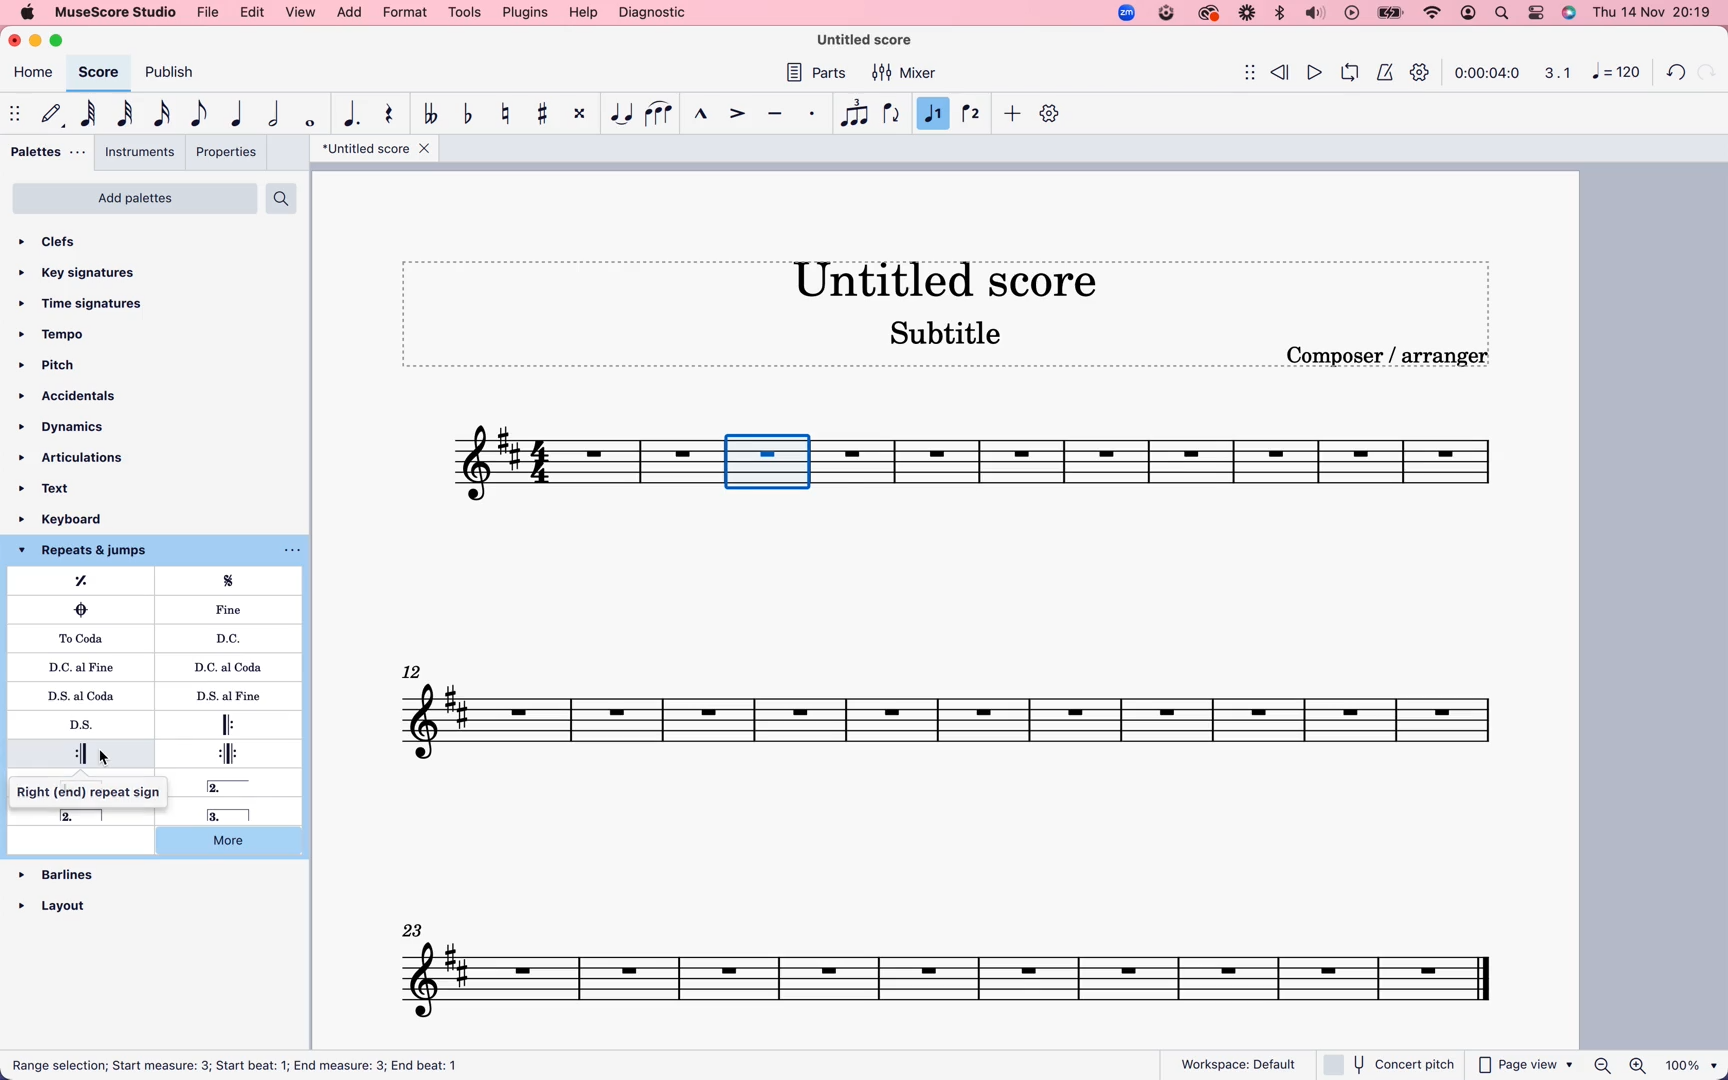 The width and height of the screenshot is (1728, 1080). Describe the element at coordinates (233, 724) in the screenshot. I see `left start repeat sign` at that location.